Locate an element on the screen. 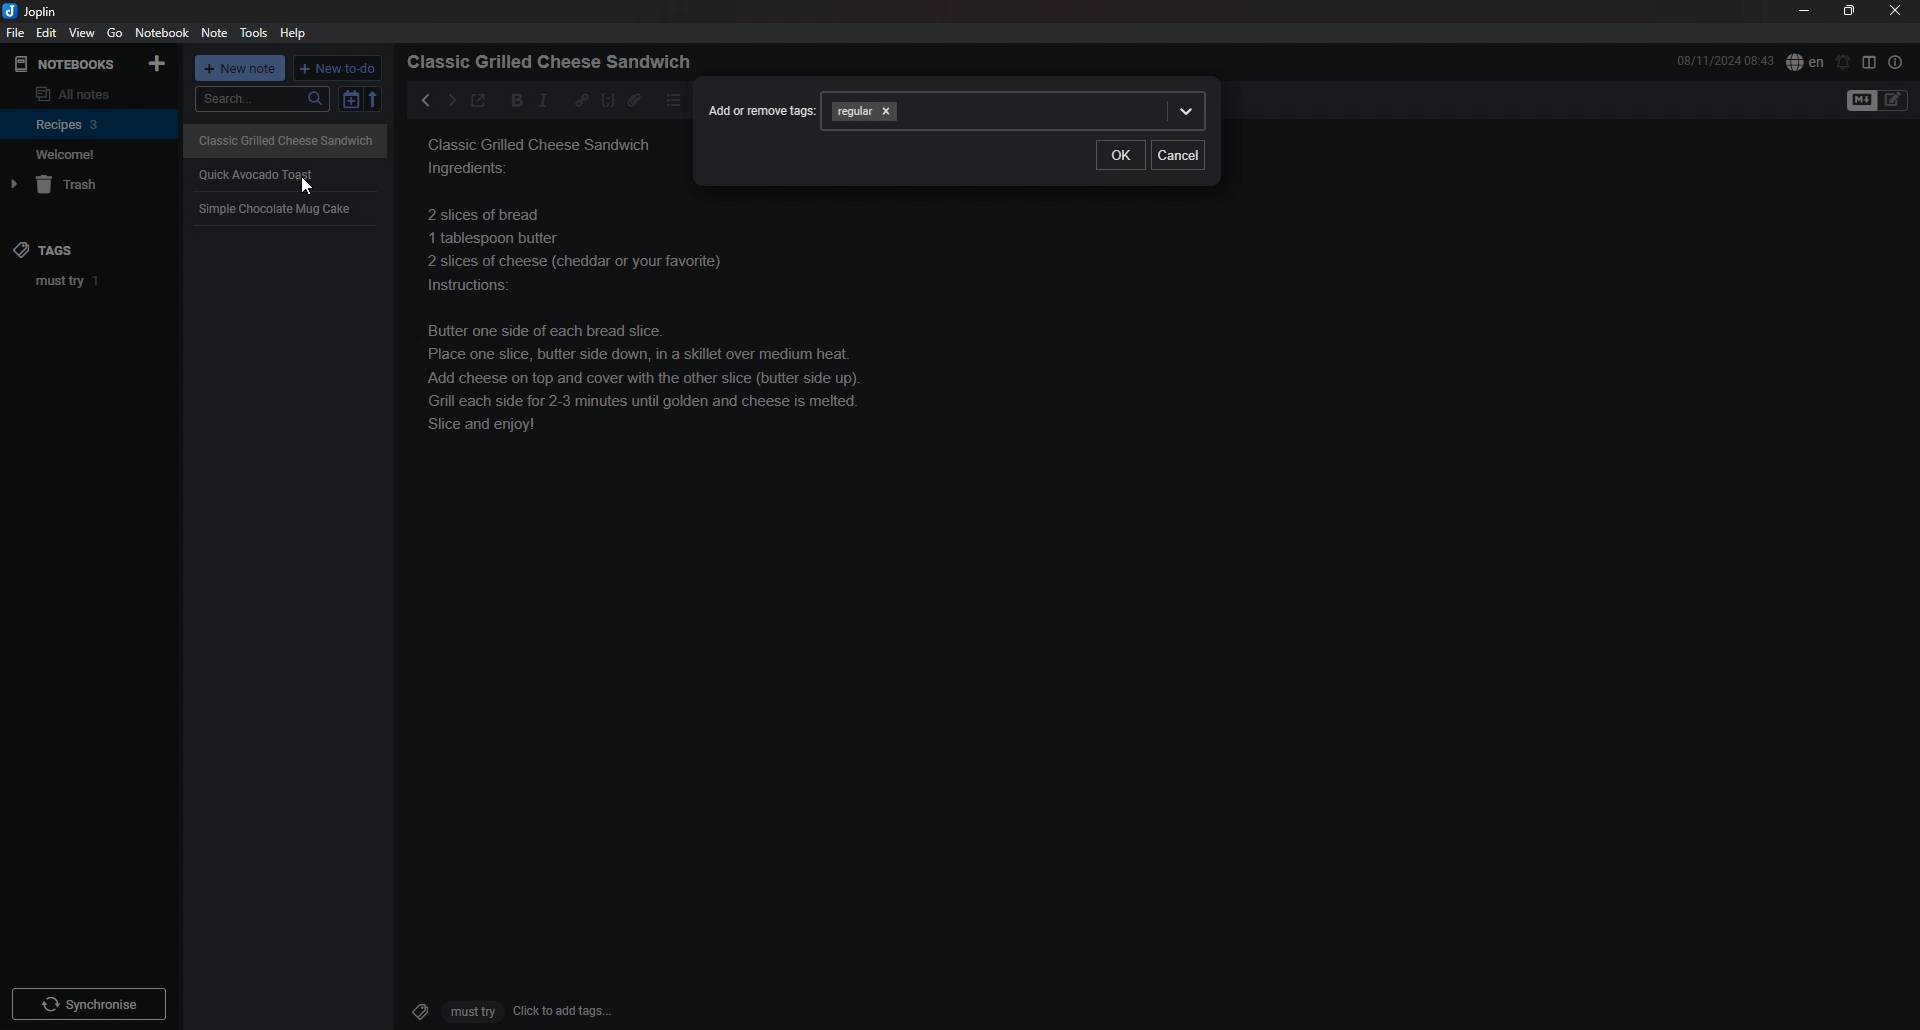 Image resolution: width=1920 pixels, height=1030 pixels. time is located at coordinates (1725, 60).